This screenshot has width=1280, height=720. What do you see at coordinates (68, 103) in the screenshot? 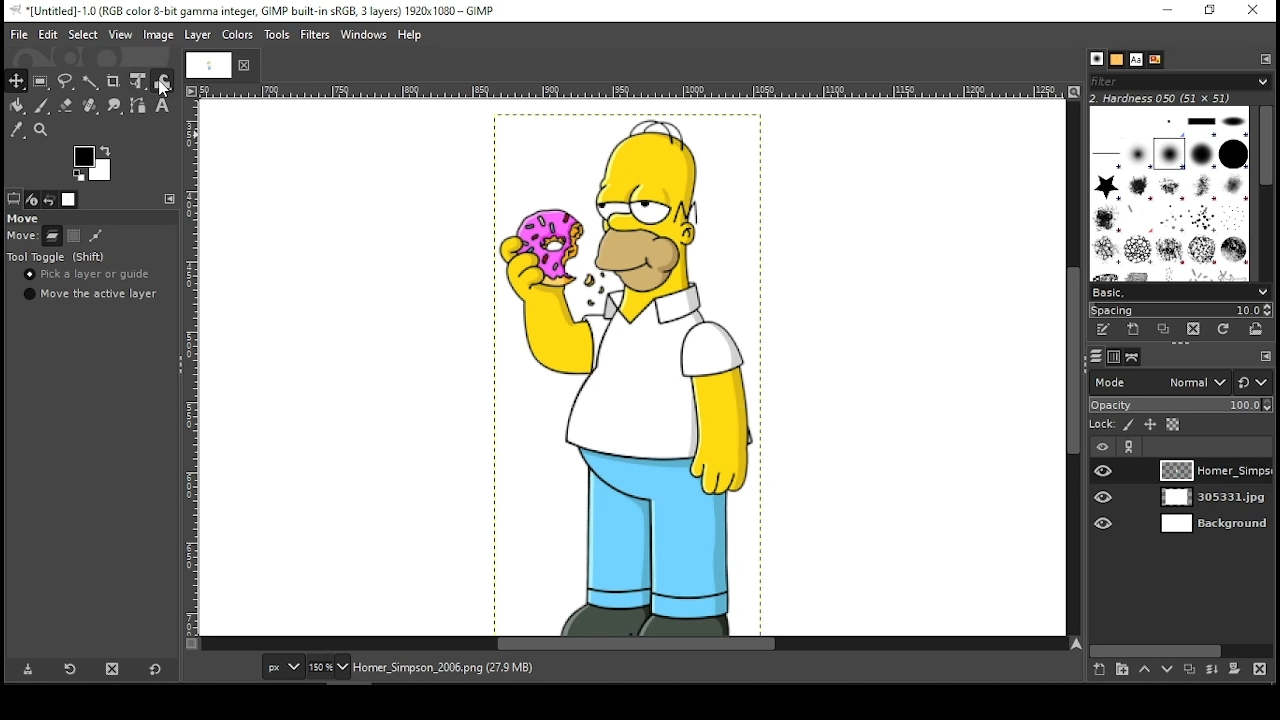
I see `erase tool` at bounding box center [68, 103].